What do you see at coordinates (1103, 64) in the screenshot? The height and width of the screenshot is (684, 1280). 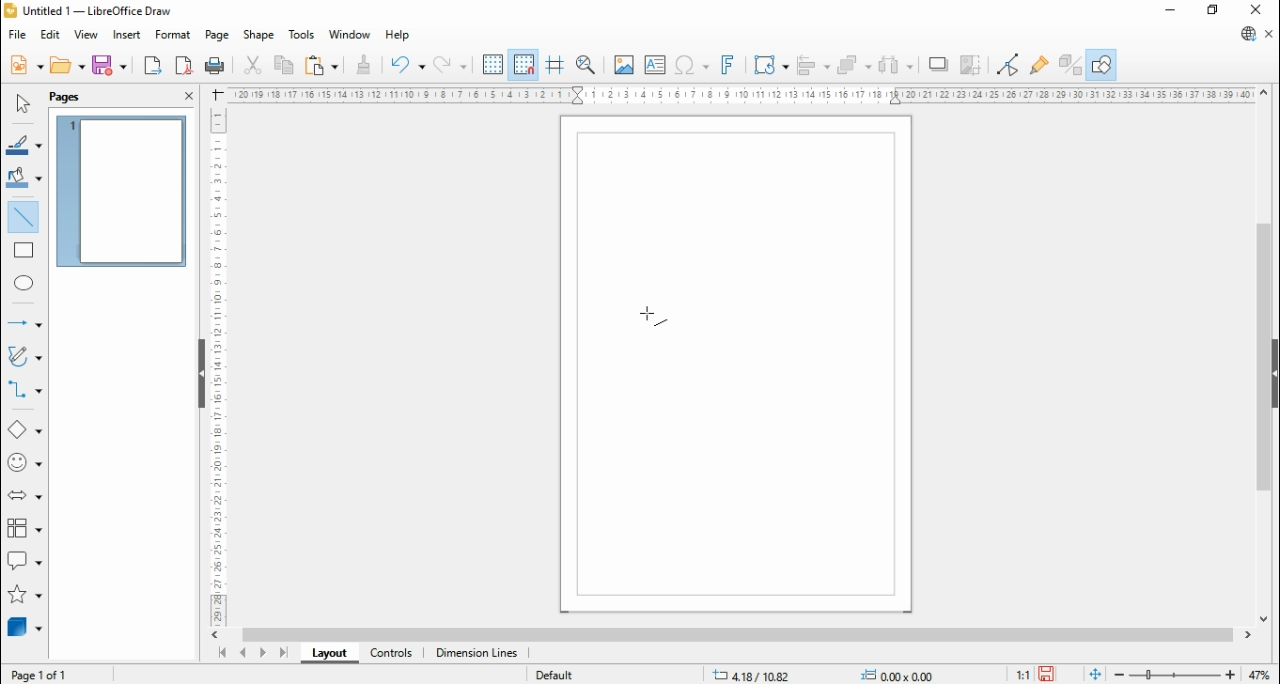 I see `show draw functions` at bounding box center [1103, 64].